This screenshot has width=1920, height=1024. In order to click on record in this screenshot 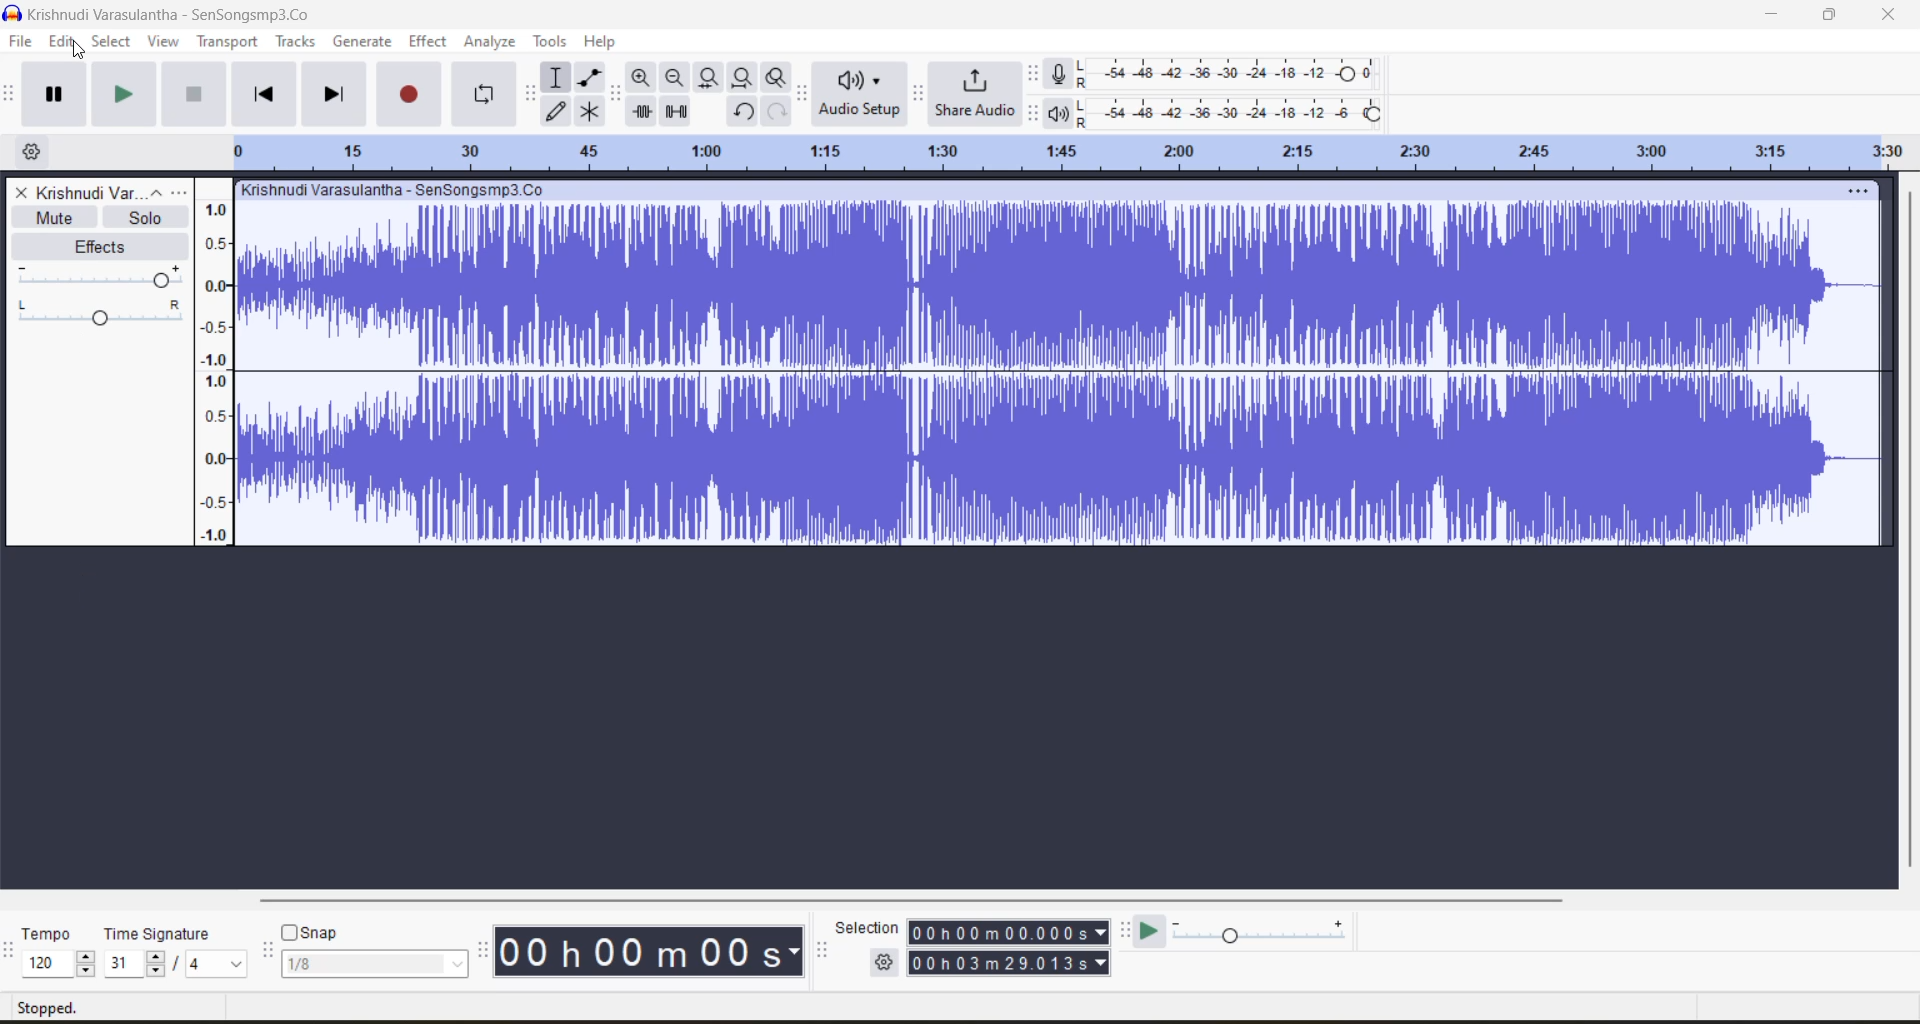, I will do `click(412, 93)`.